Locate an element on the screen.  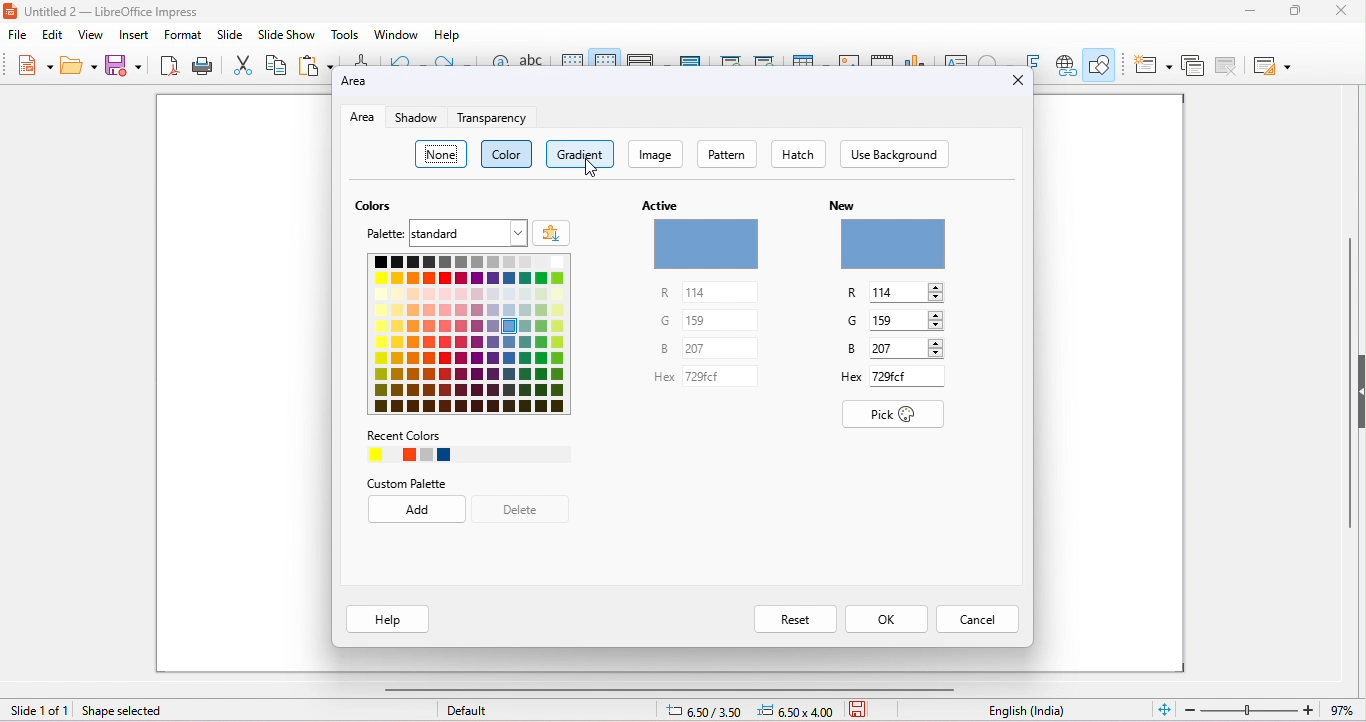
insert audio/video is located at coordinates (882, 59).